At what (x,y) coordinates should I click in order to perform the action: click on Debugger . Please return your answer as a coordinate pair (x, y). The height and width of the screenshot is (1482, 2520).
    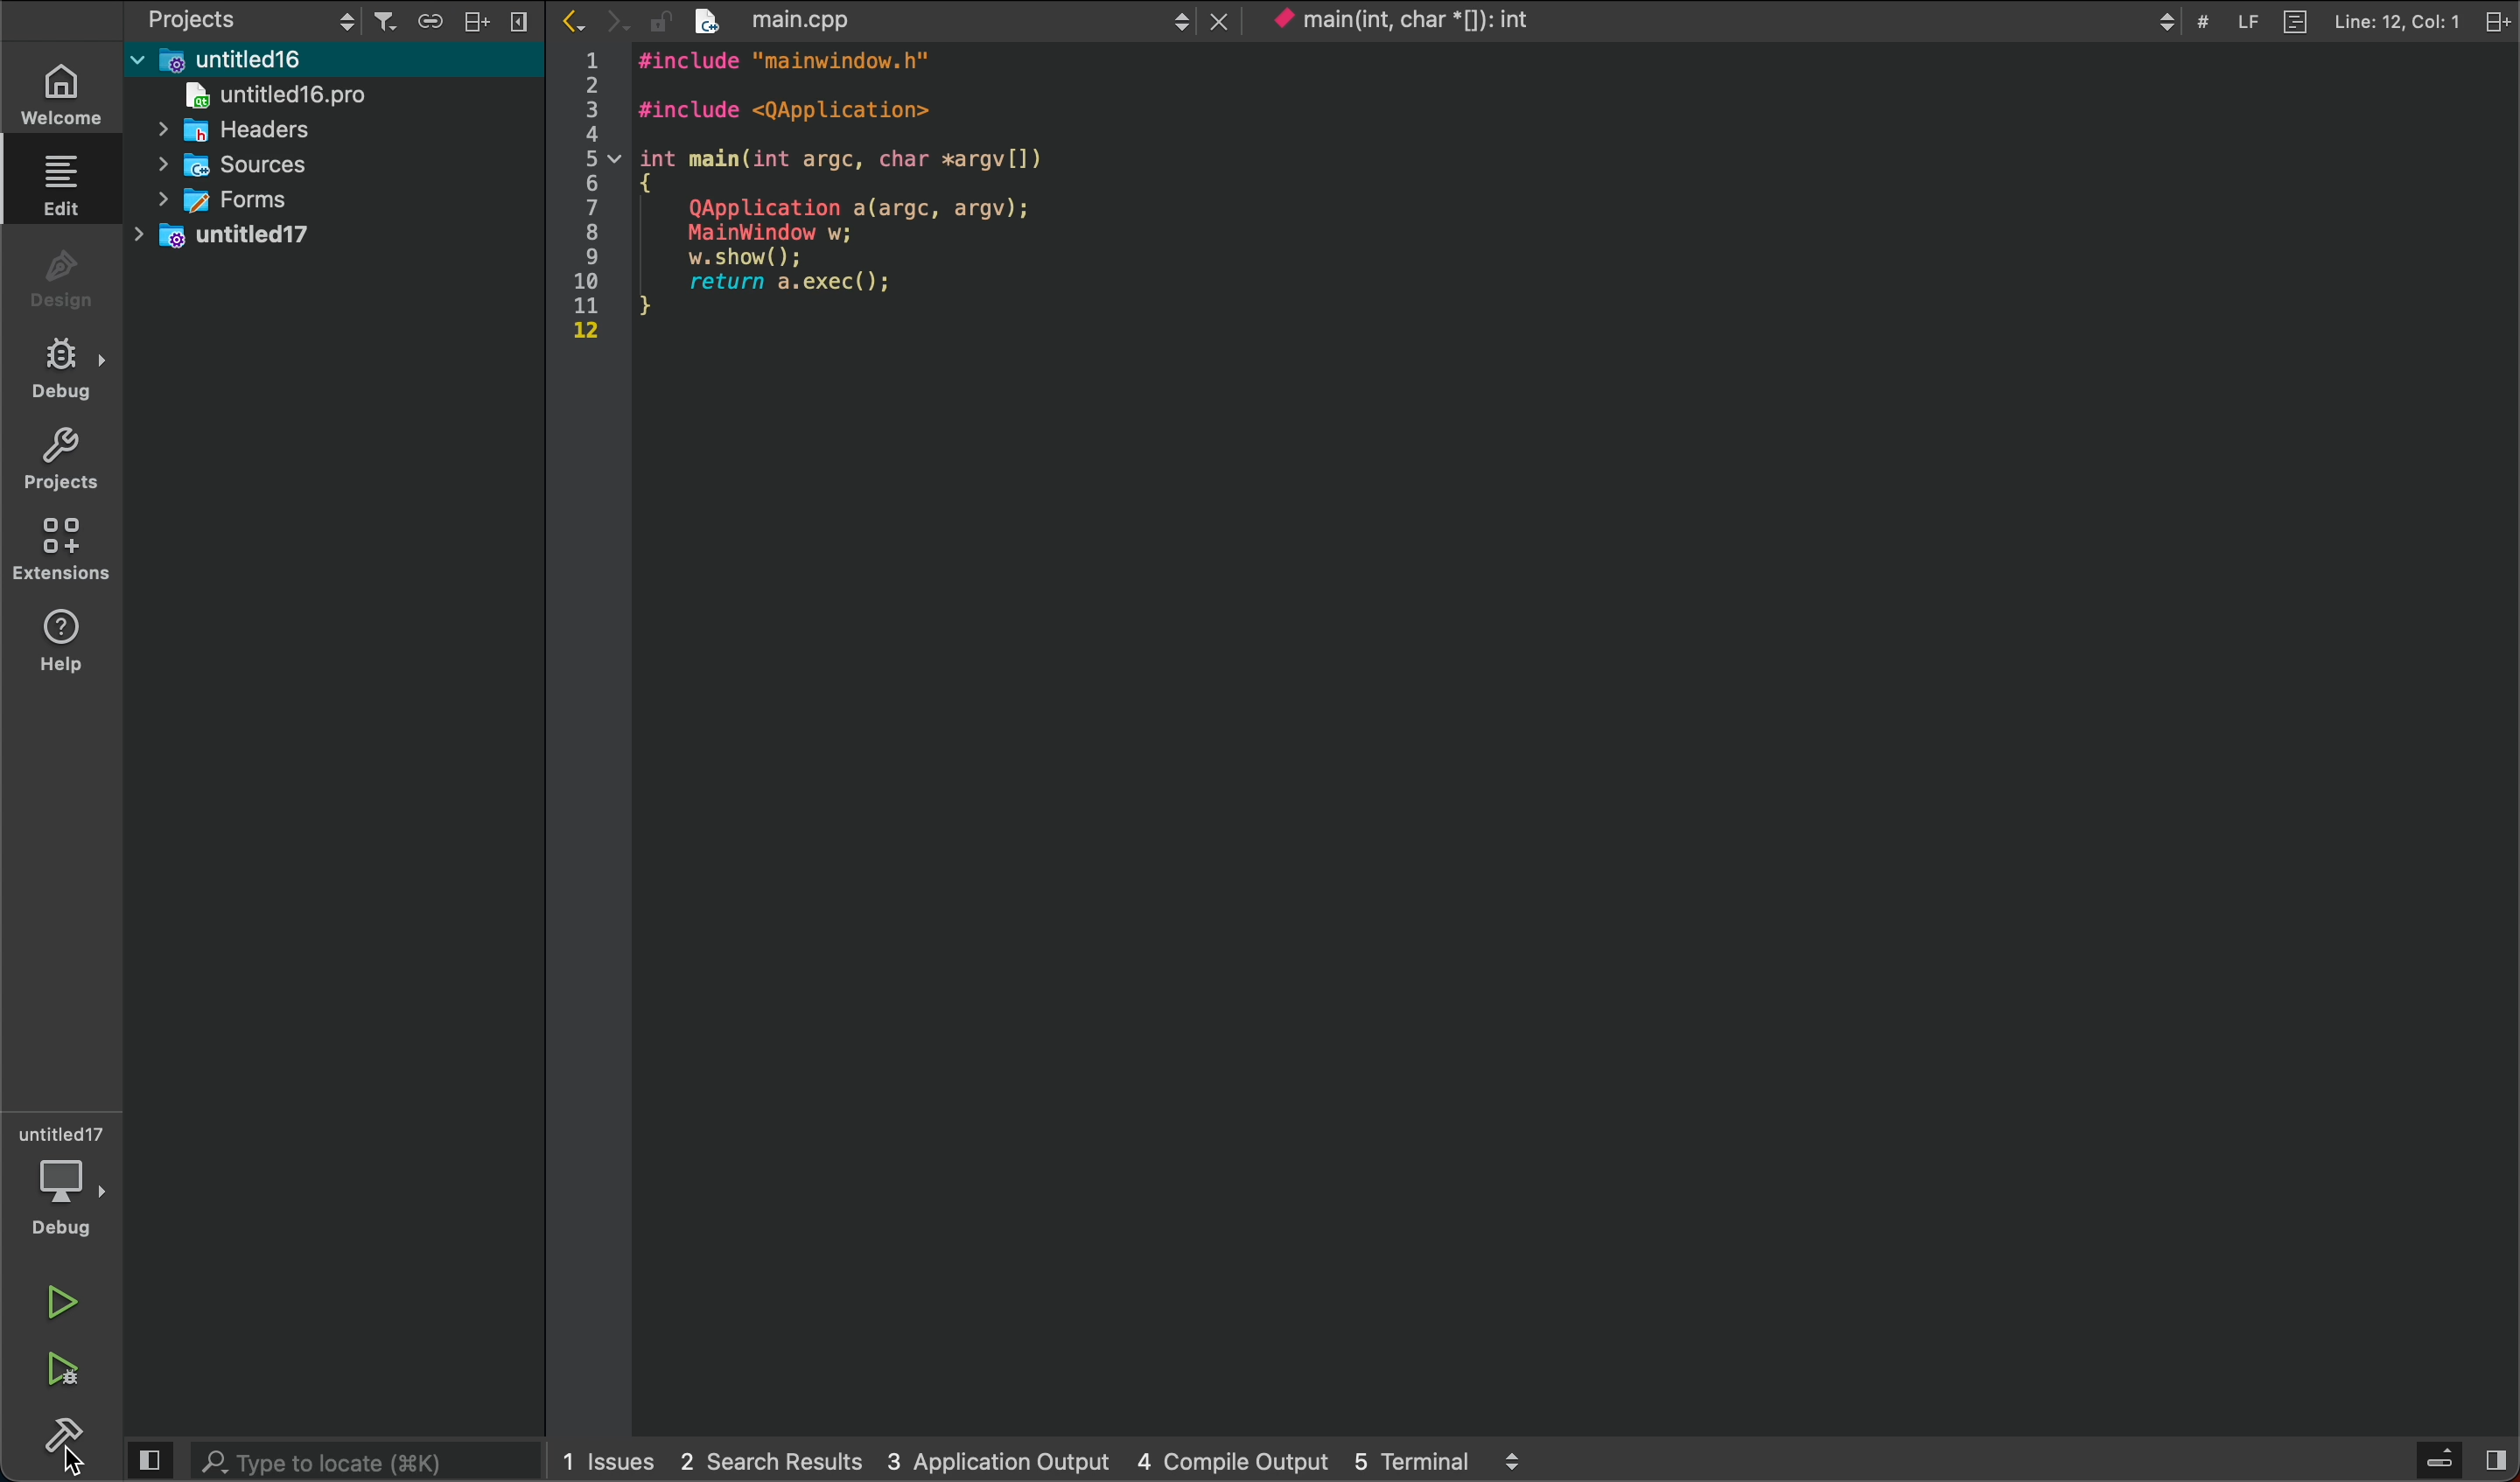
    Looking at the image, I should click on (64, 1179).